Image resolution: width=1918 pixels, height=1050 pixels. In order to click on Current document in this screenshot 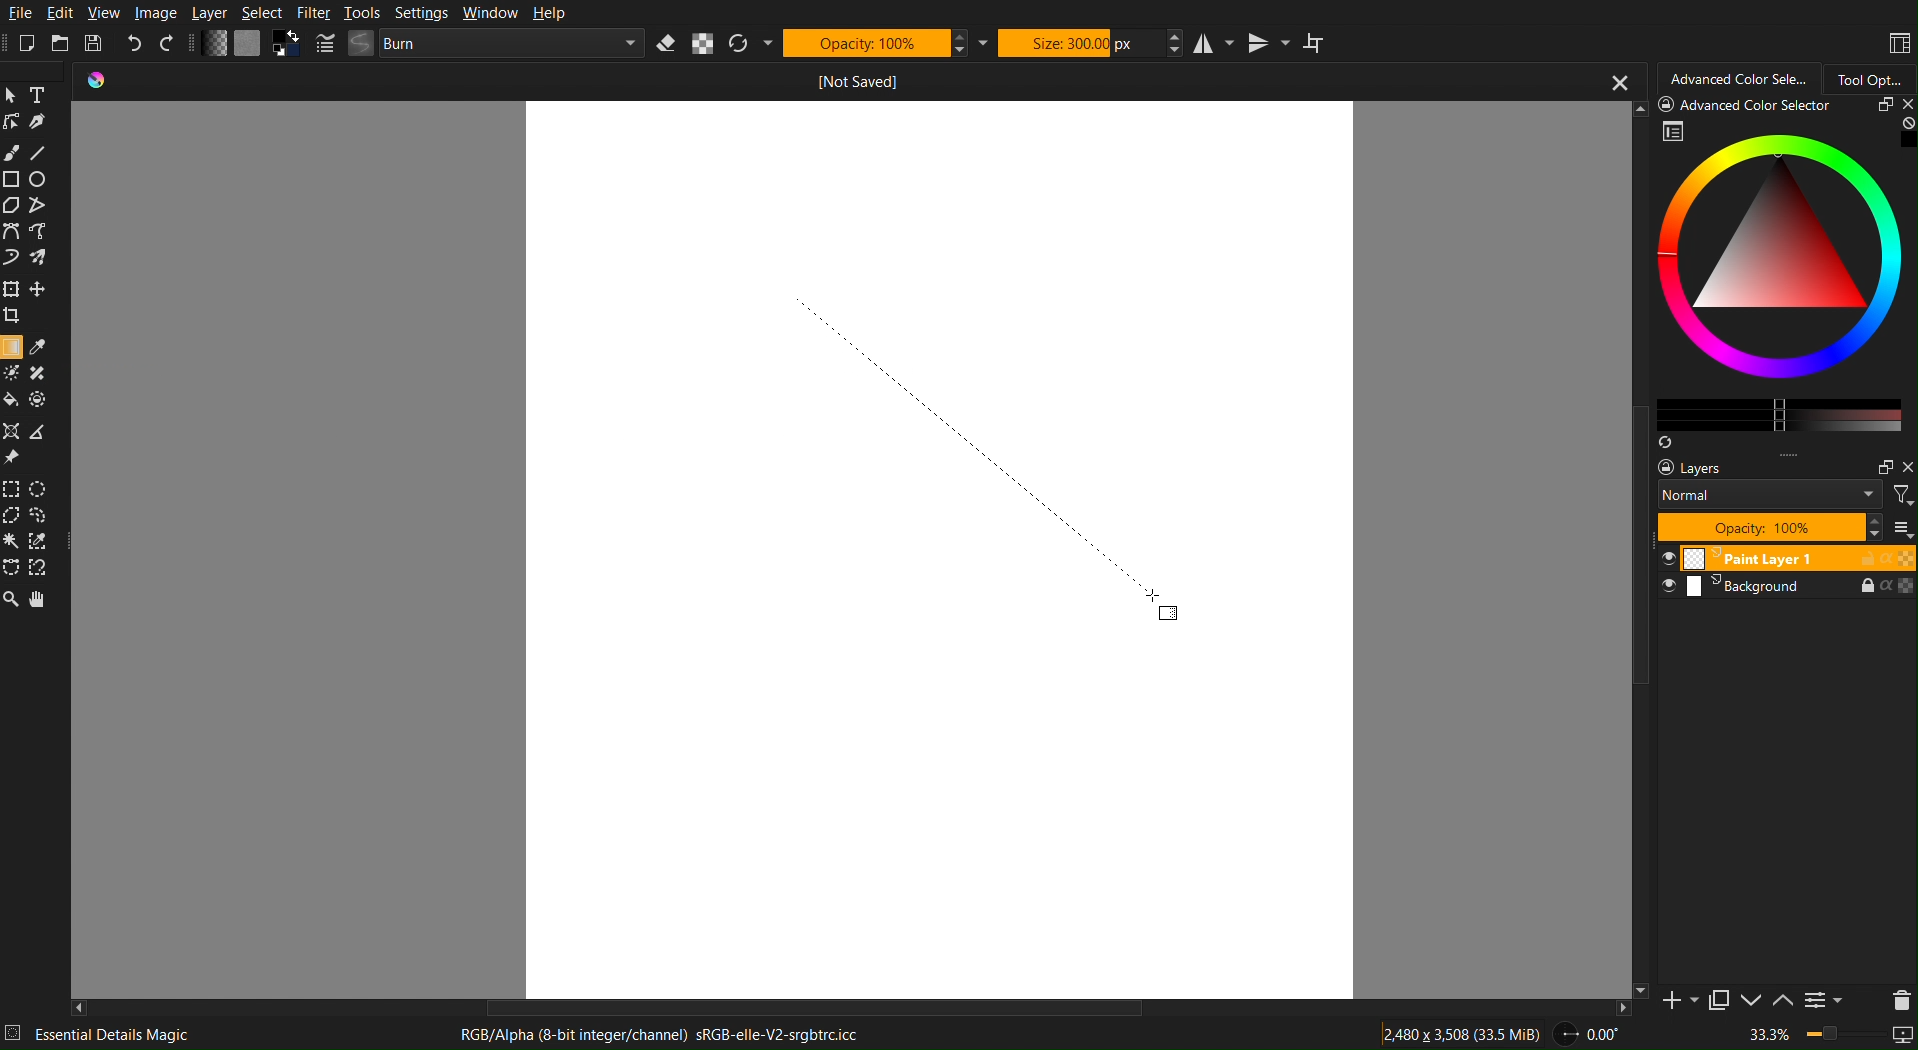, I will do `click(853, 82)`.